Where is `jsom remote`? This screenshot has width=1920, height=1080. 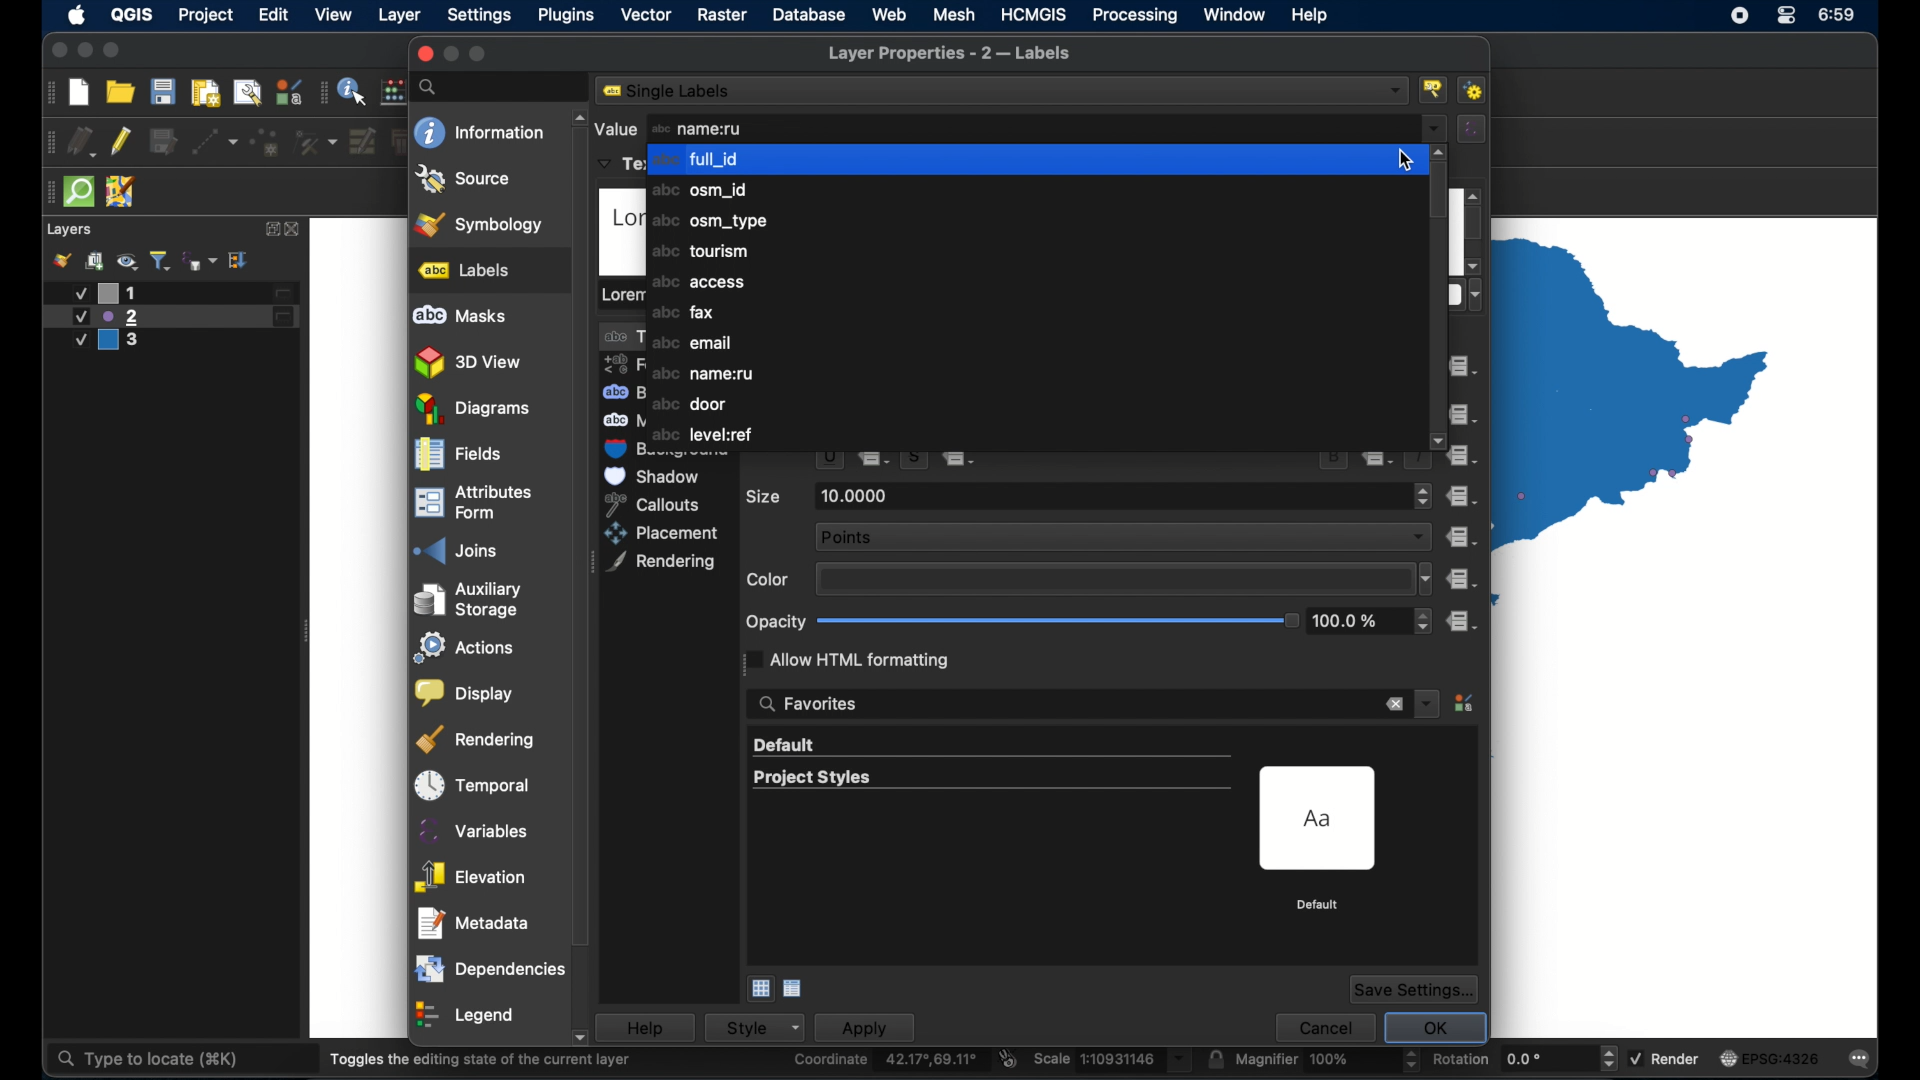
jsom remote is located at coordinates (121, 191).